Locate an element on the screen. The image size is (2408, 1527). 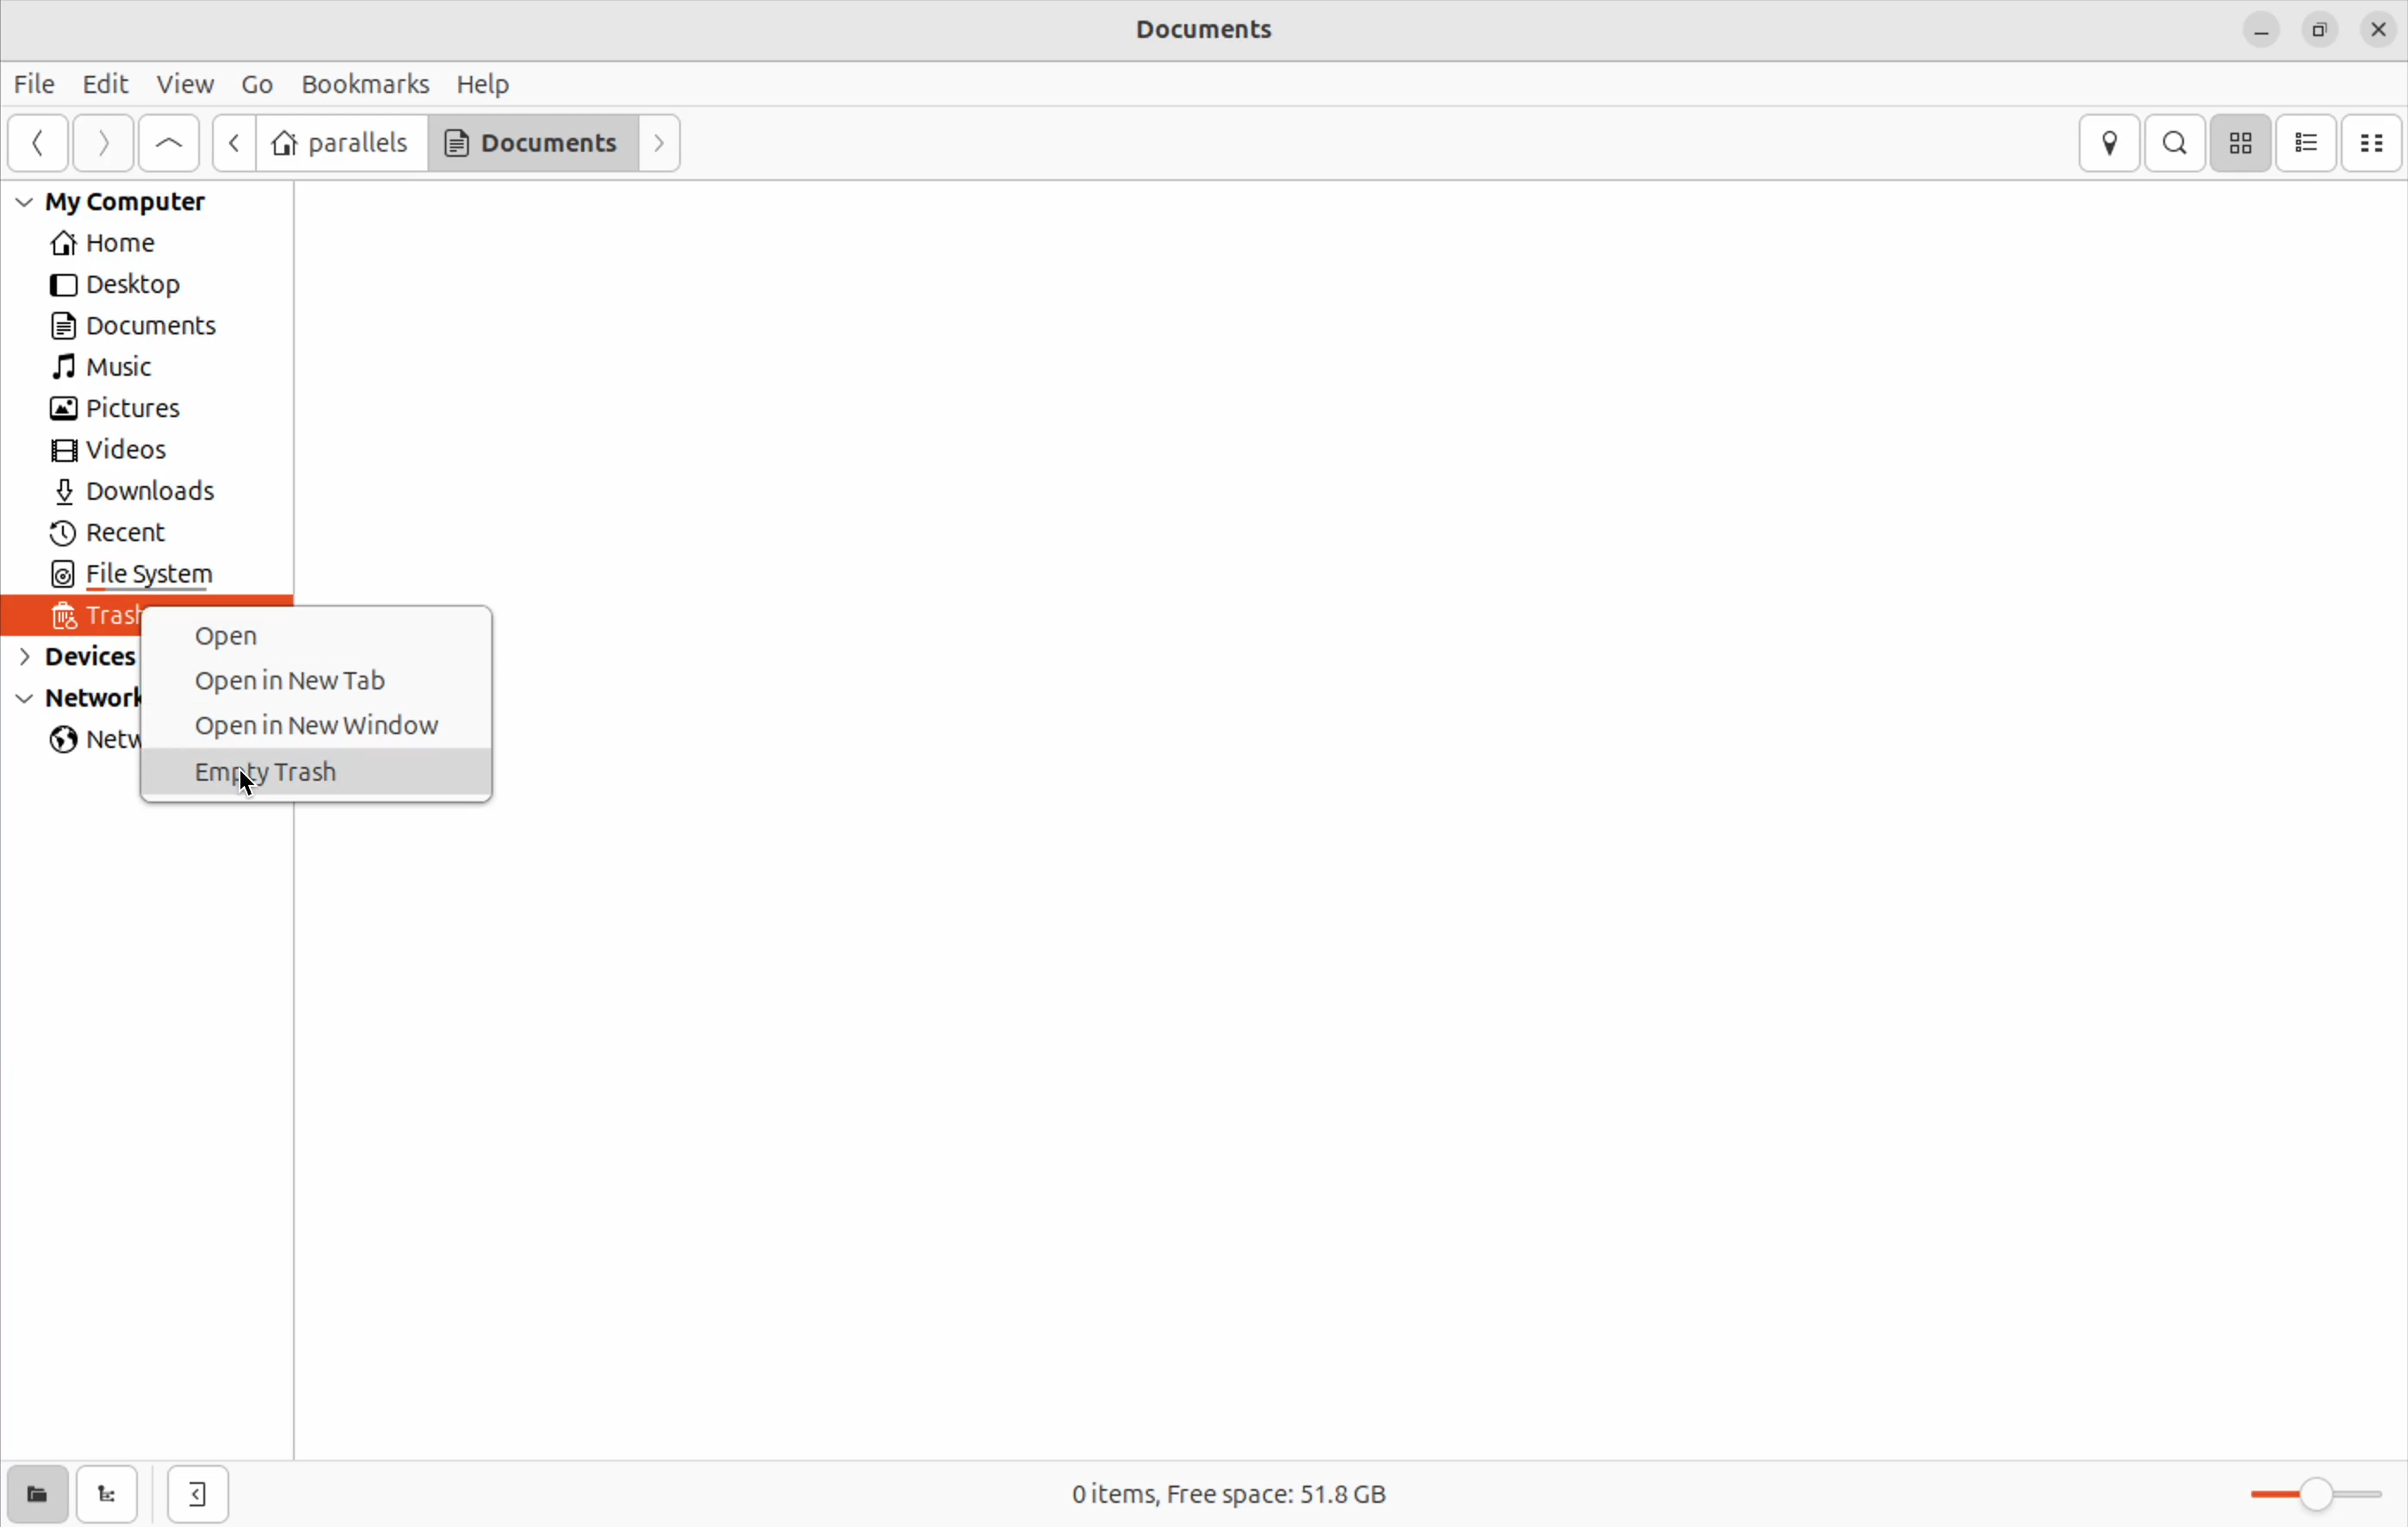
show tree view is located at coordinates (106, 1494).